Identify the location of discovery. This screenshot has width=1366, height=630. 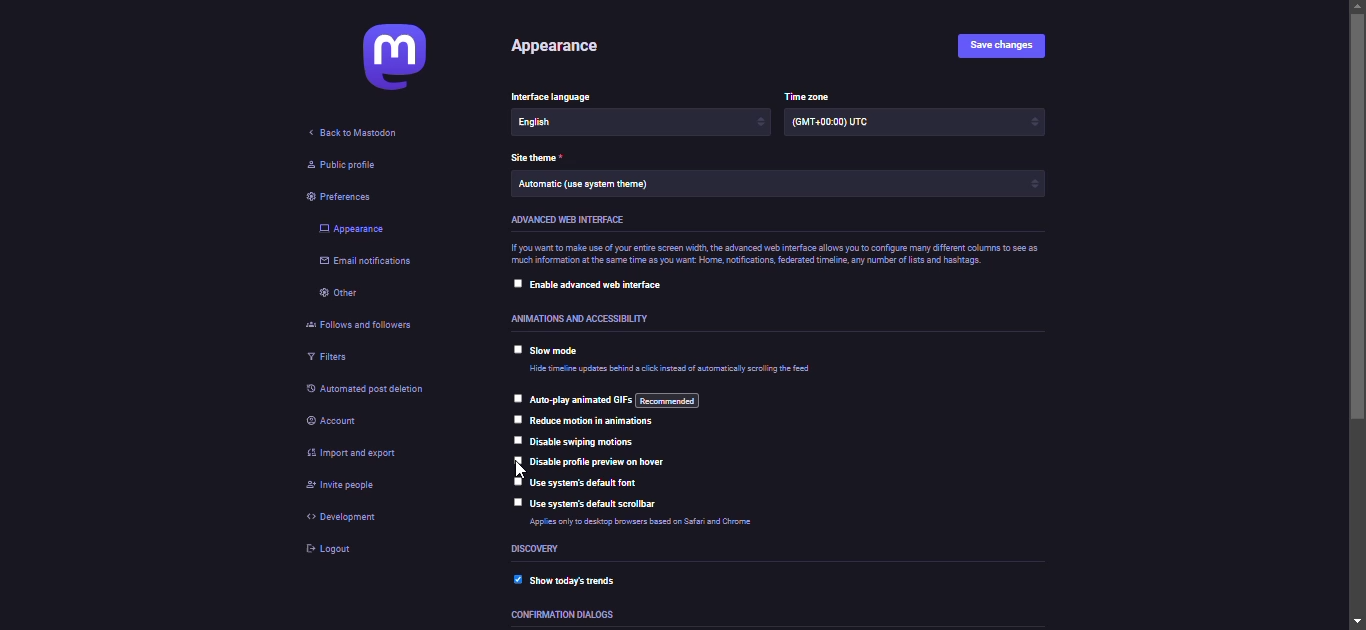
(541, 549).